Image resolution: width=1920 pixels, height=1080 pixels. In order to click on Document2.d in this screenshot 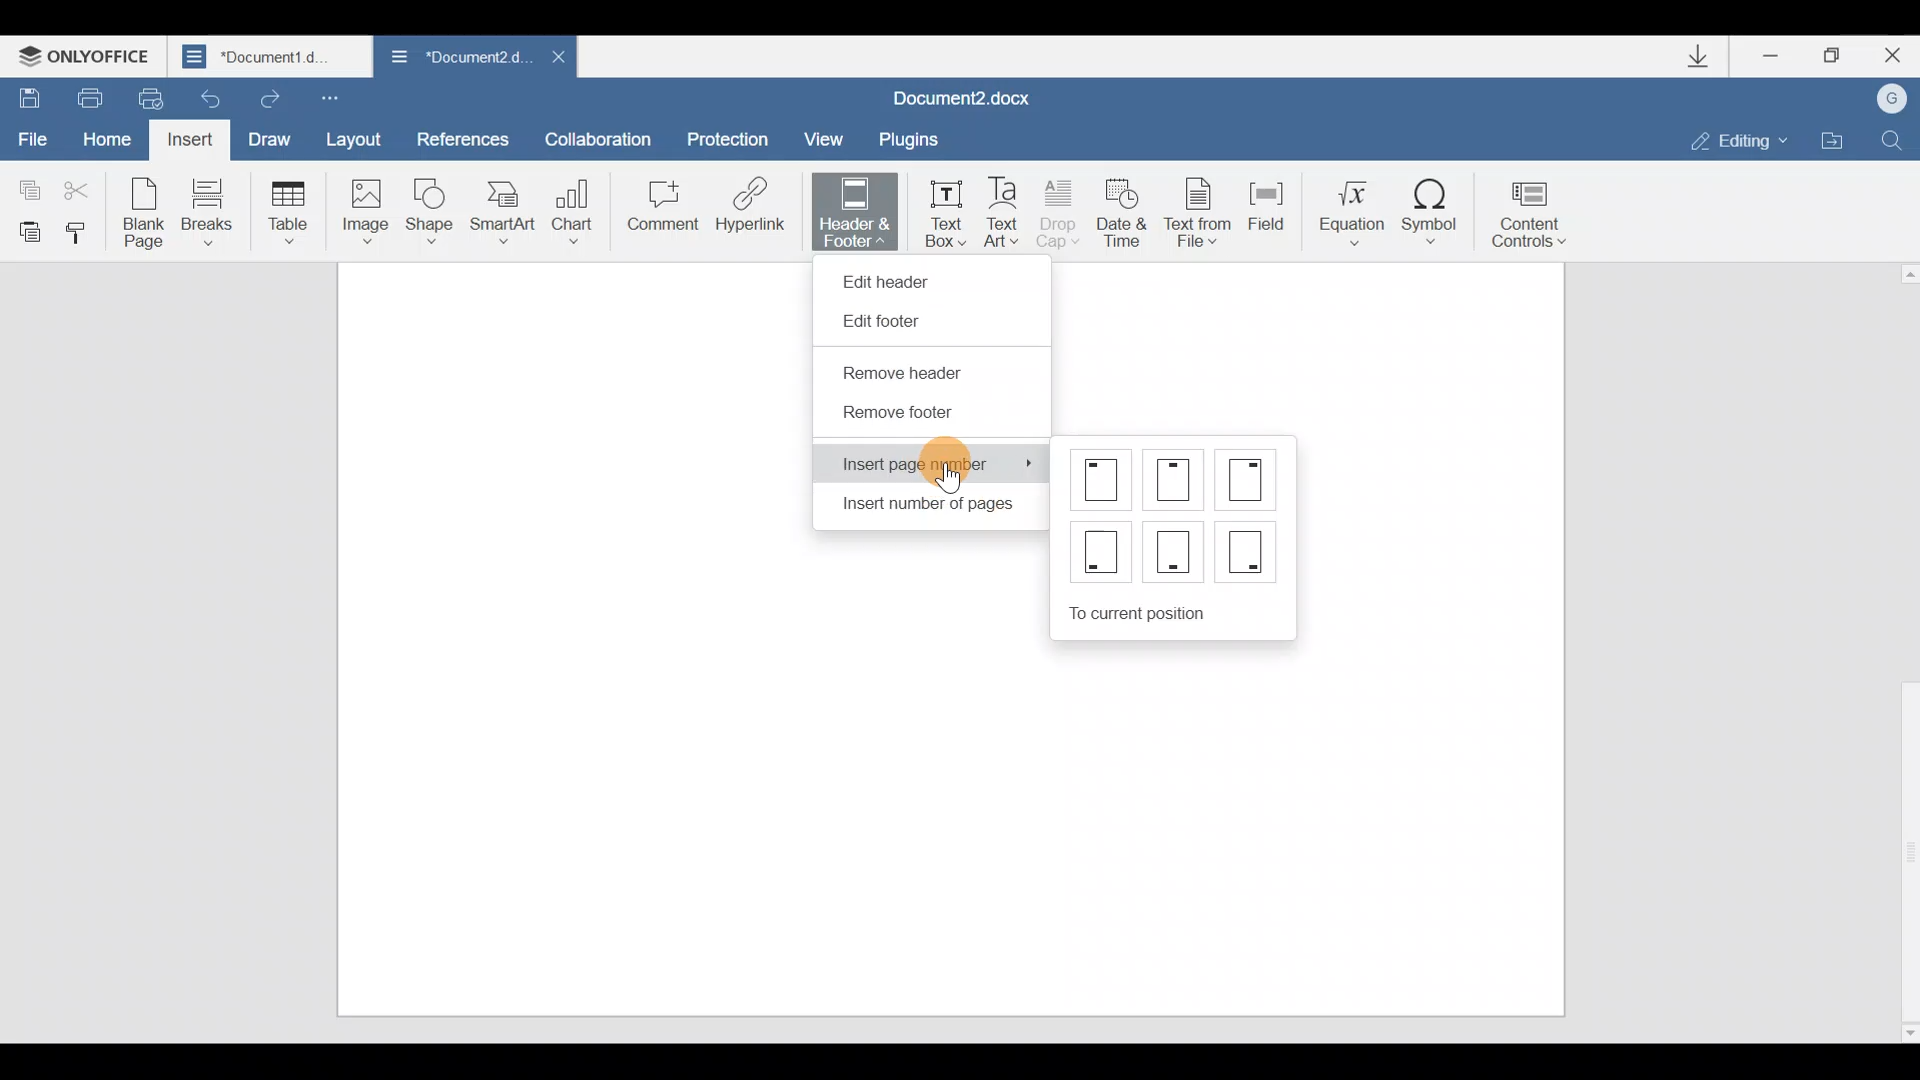, I will do `click(451, 58)`.